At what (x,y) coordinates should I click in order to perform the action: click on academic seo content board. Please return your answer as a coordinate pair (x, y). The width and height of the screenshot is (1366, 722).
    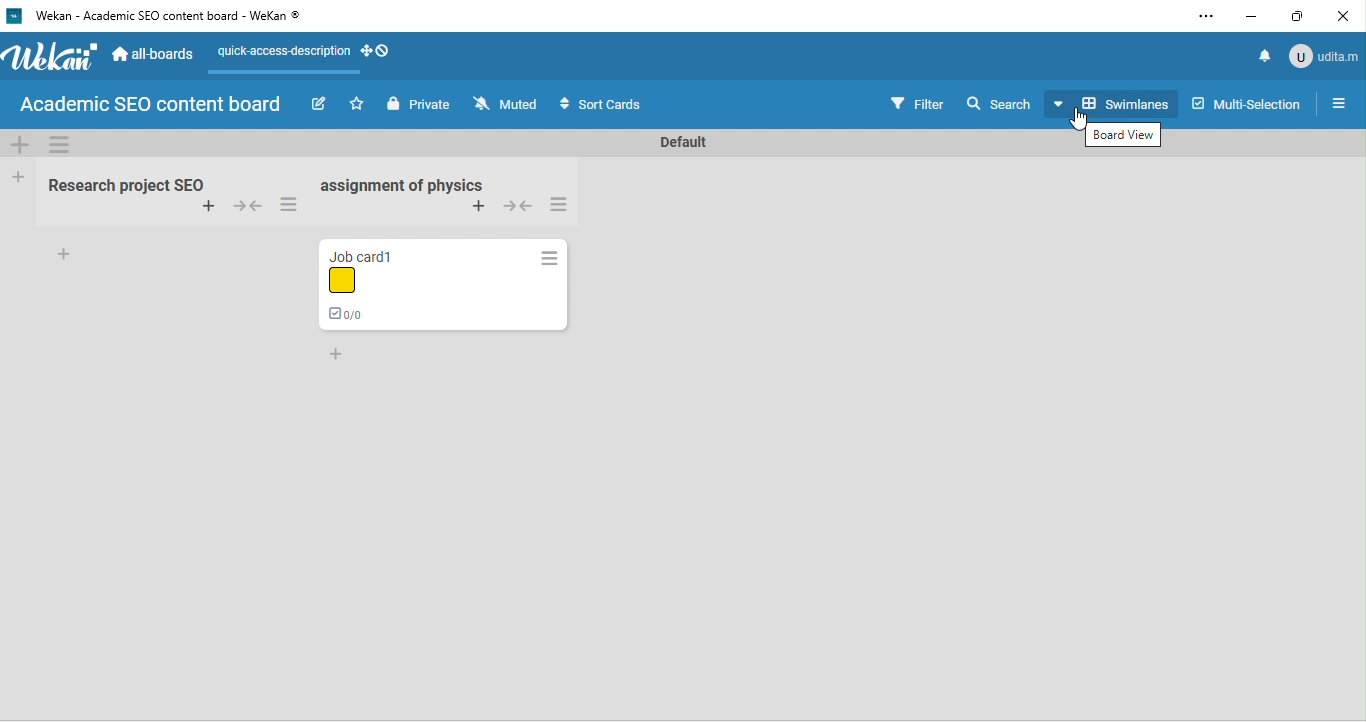
    Looking at the image, I should click on (154, 105).